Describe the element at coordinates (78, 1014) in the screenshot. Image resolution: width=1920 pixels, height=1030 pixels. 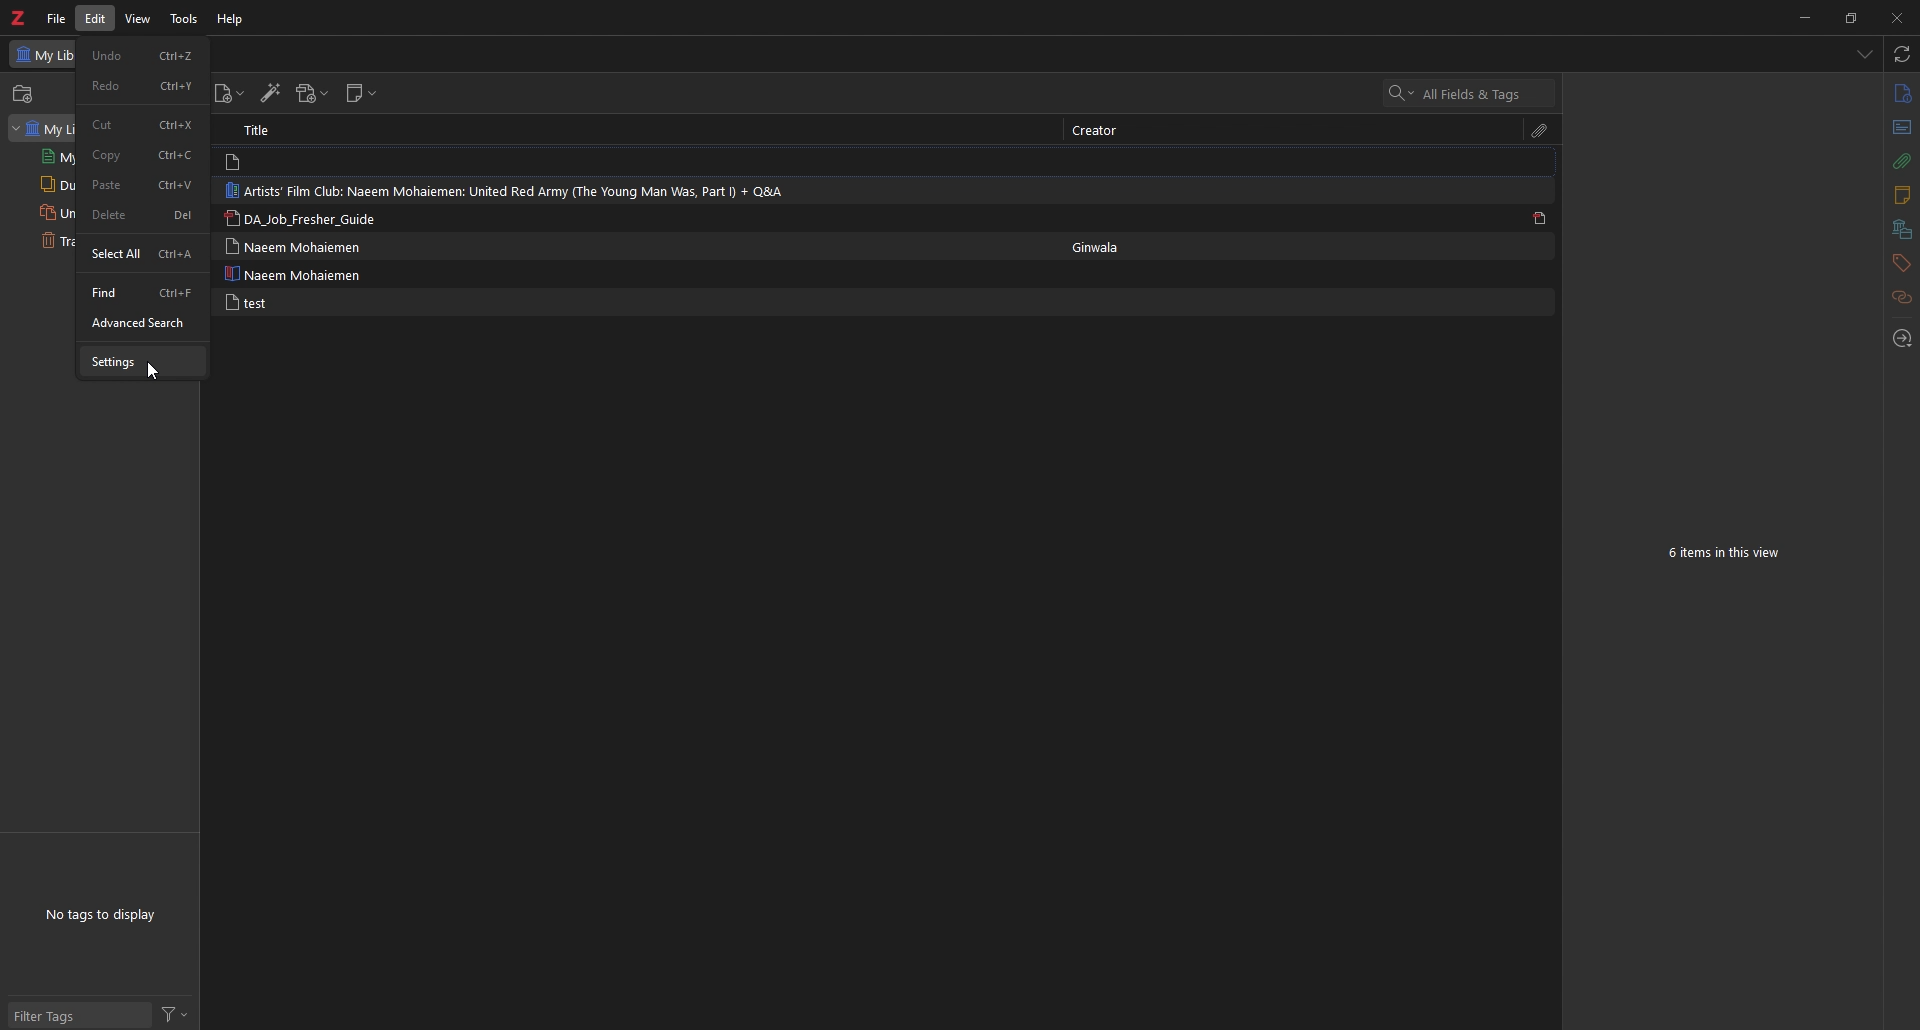
I see `filter tags` at that location.